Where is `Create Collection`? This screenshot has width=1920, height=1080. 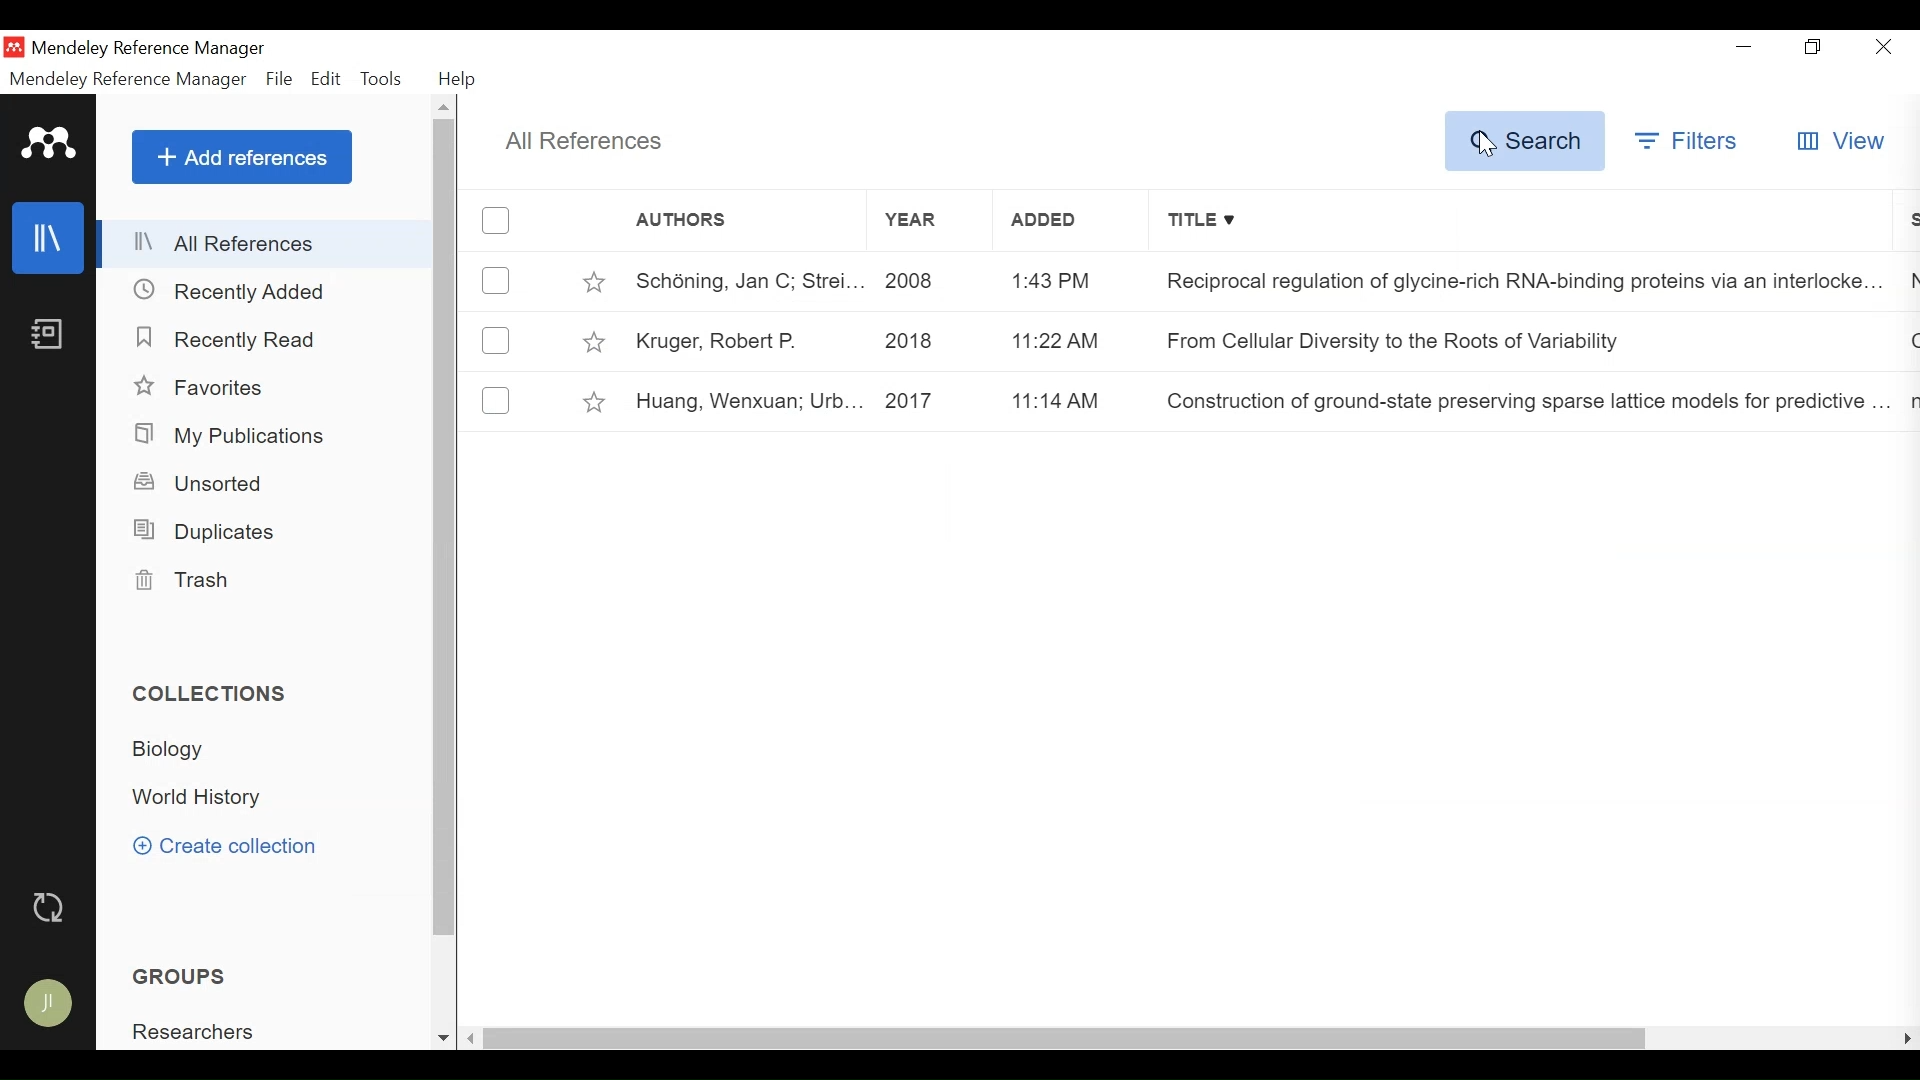 Create Collection is located at coordinates (224, 848).